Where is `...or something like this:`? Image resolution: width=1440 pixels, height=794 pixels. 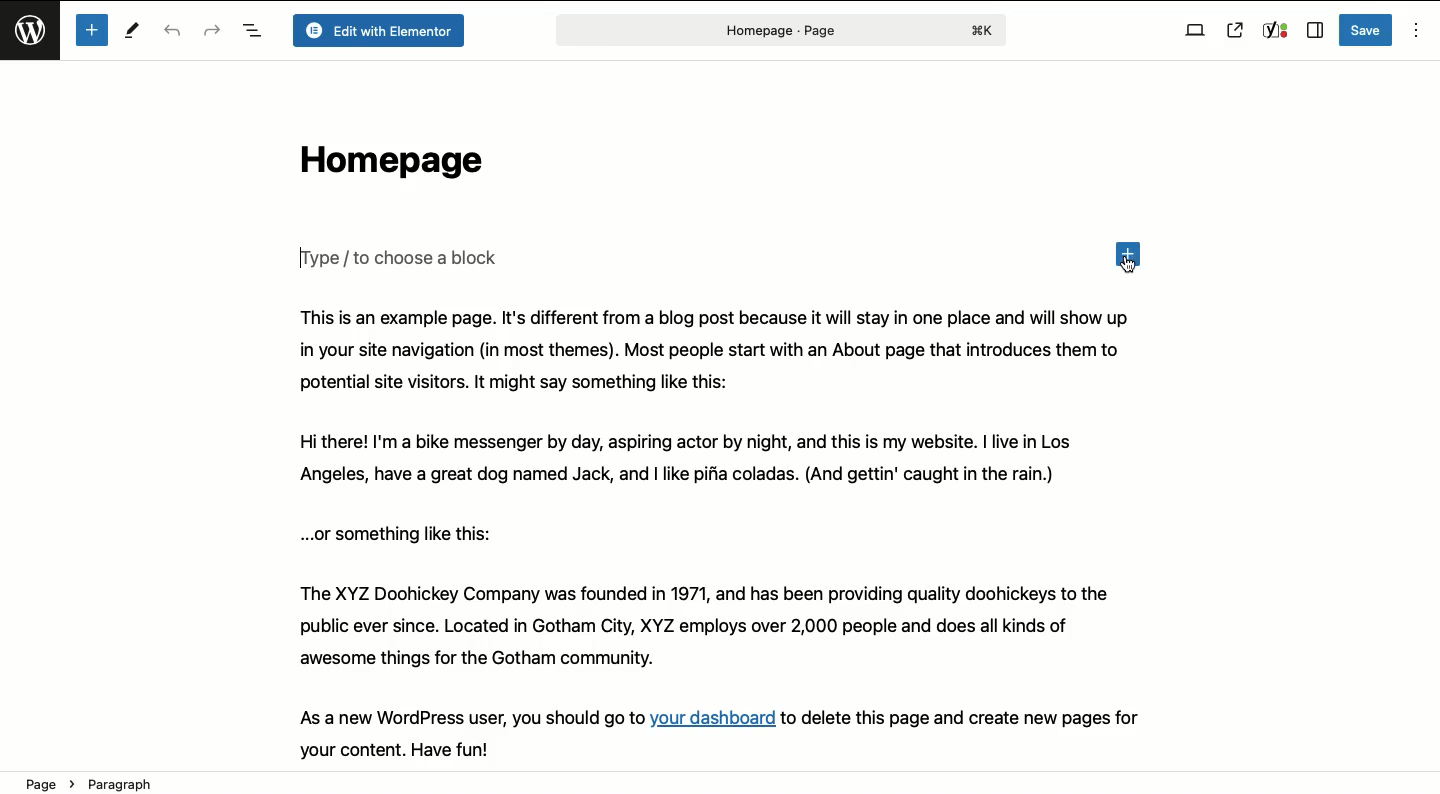
...or something like this: is located at coordinates (404, 533).